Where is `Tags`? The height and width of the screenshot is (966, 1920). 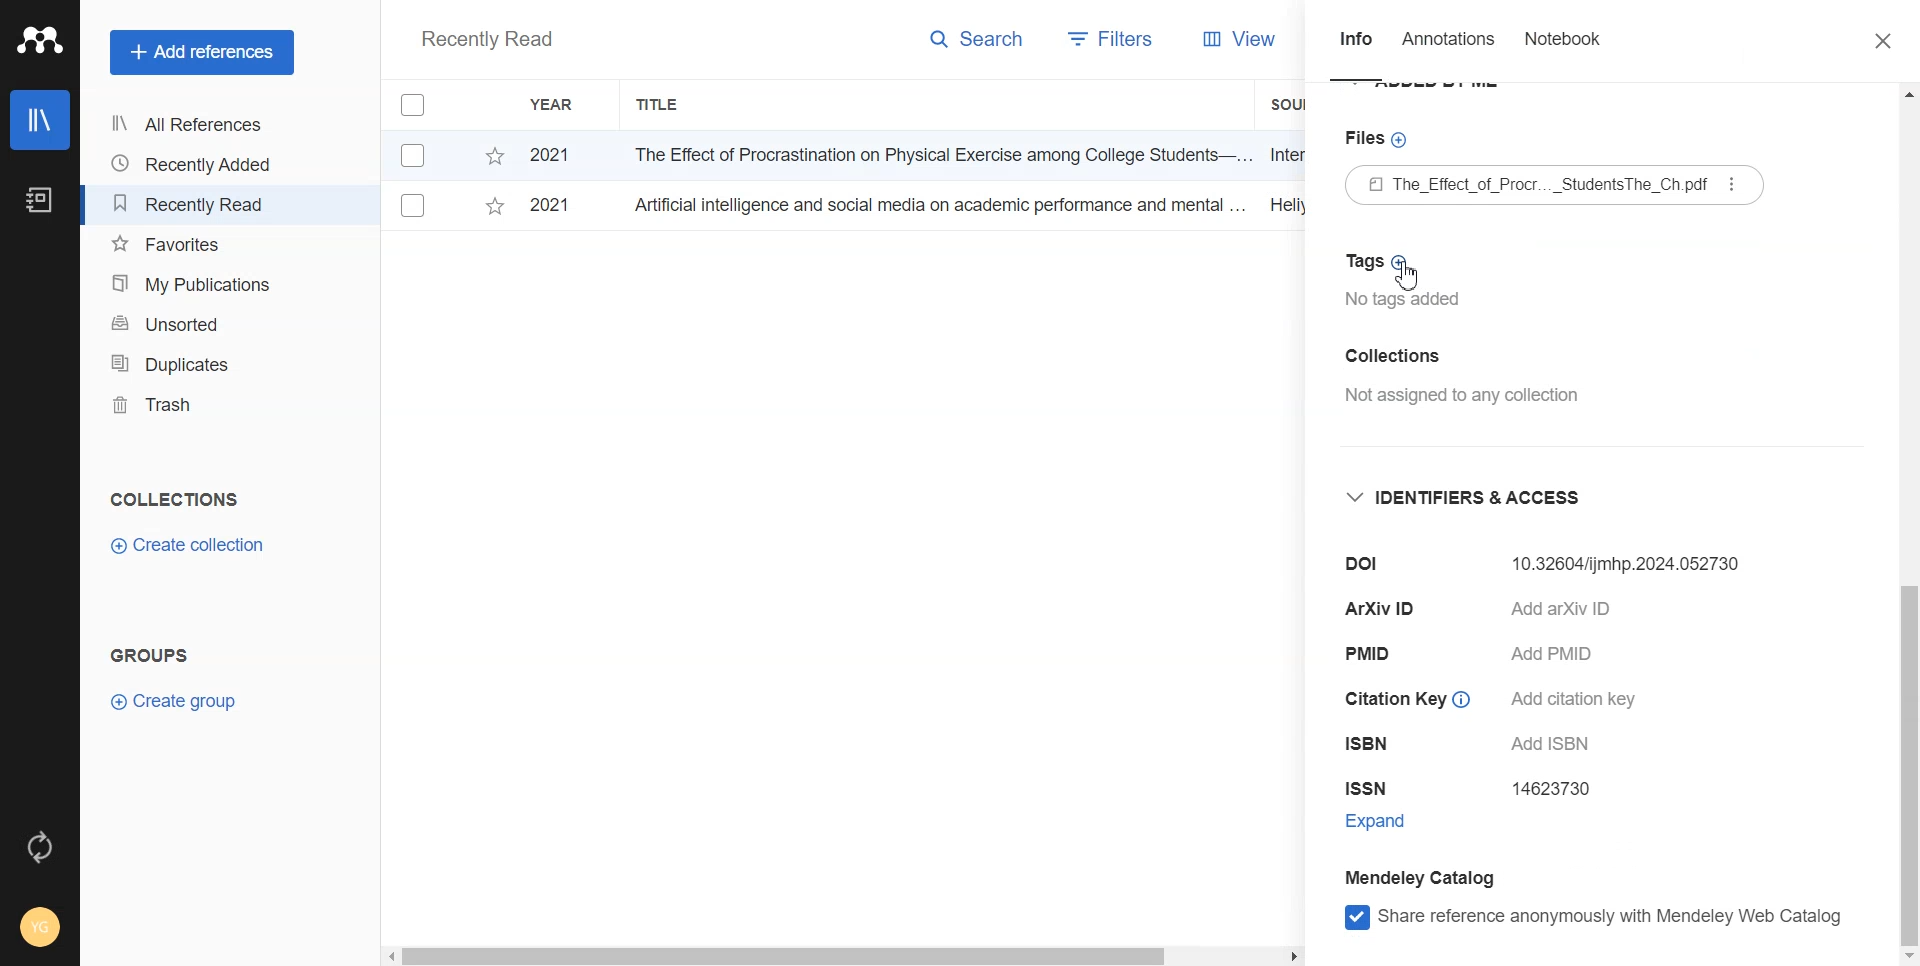 Tags is located at coordinates (1379, 260).